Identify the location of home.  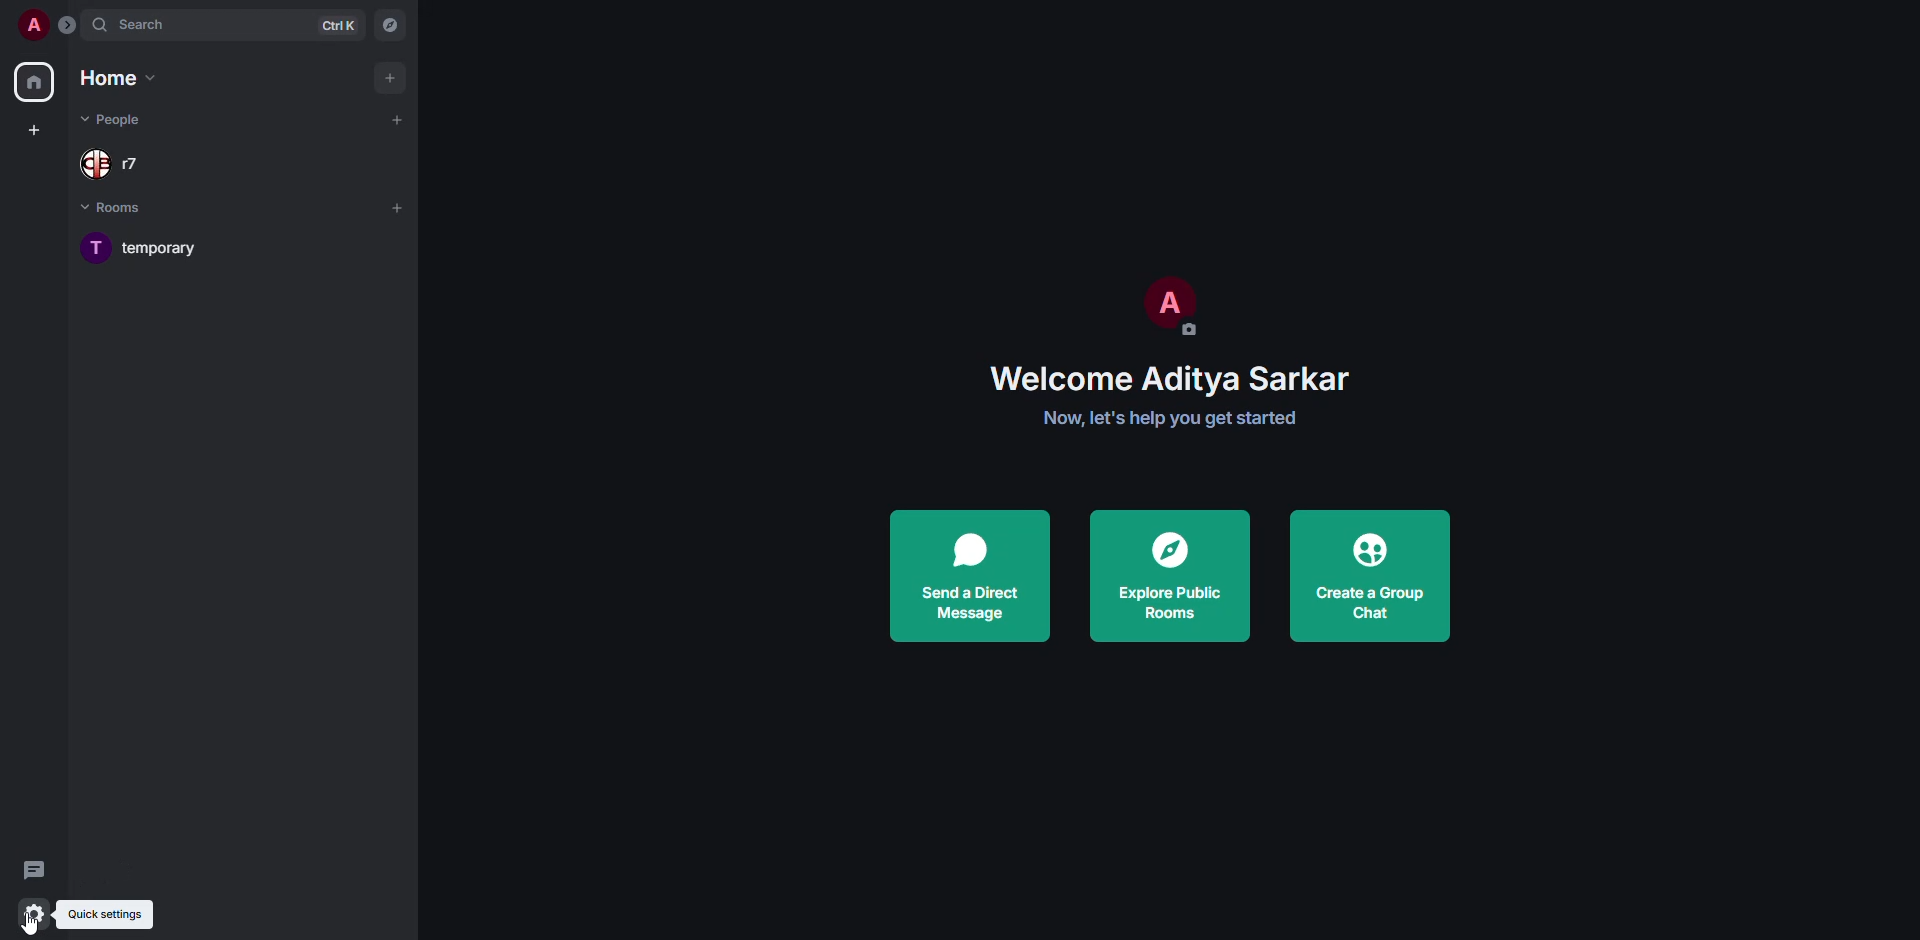
(123, 80).